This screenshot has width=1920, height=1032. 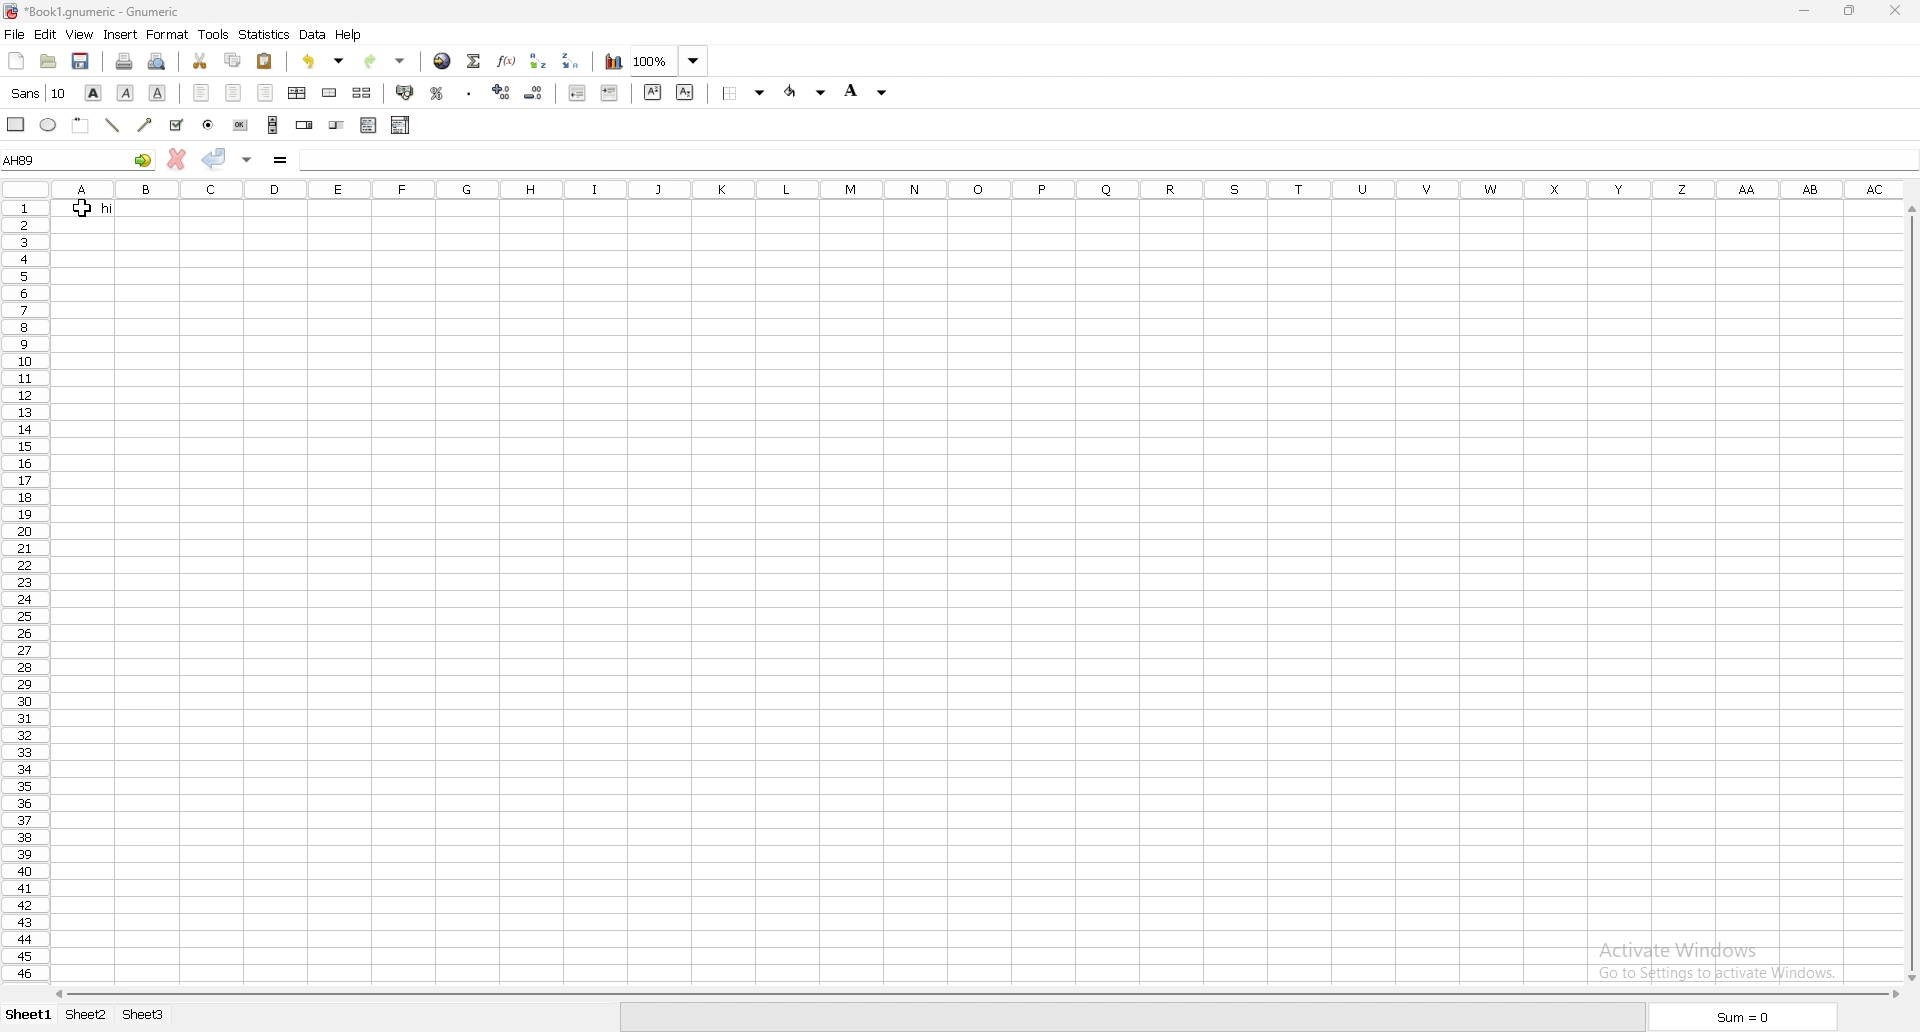 I want to click on new, so click(x=15, y=60).